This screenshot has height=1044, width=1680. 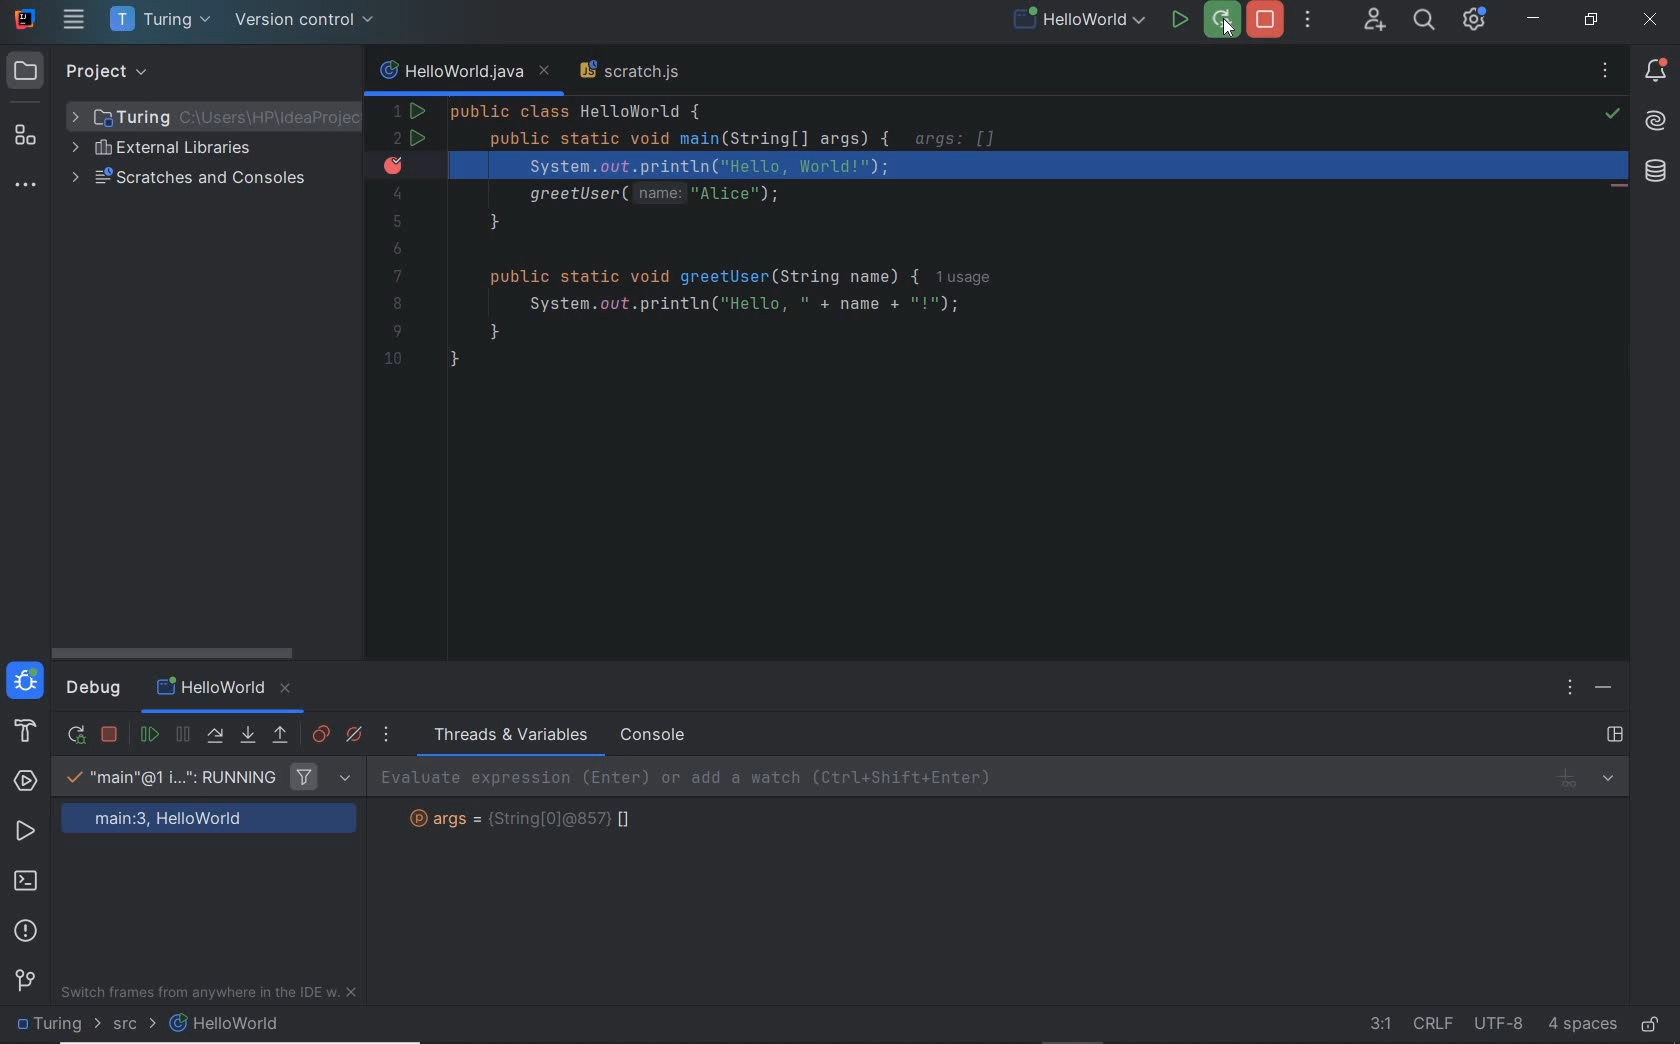 What do you see at coordinates (212, 114) in the screenshot?
I see `project folder` at bounding box center [212, 114].